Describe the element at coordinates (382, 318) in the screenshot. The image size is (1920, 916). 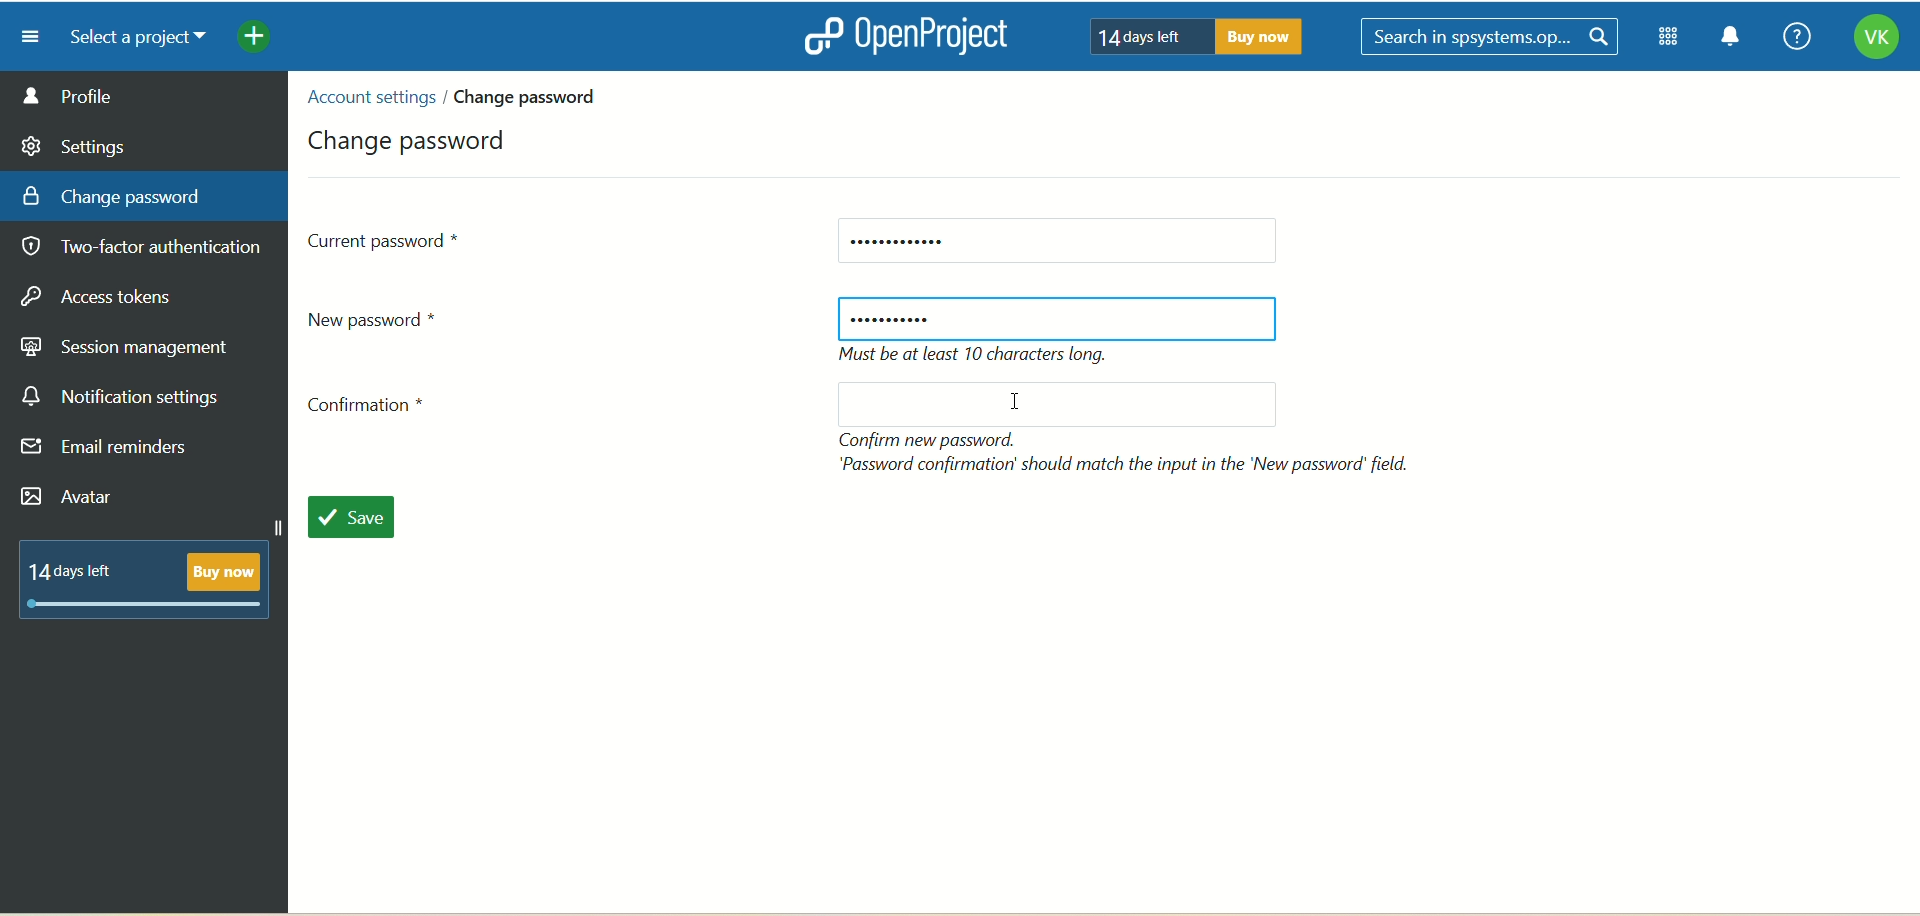
I see `new password` at that location.